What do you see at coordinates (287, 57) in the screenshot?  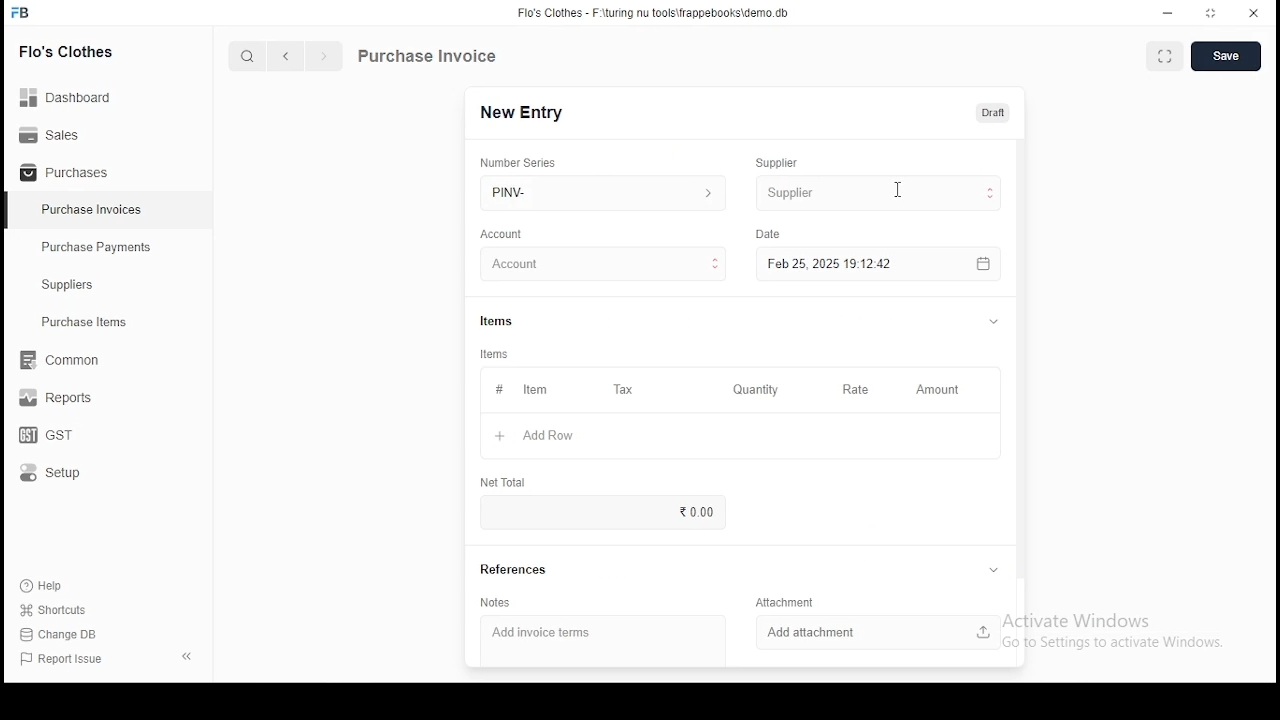 I see `previous` at bounding box center [287, 57].